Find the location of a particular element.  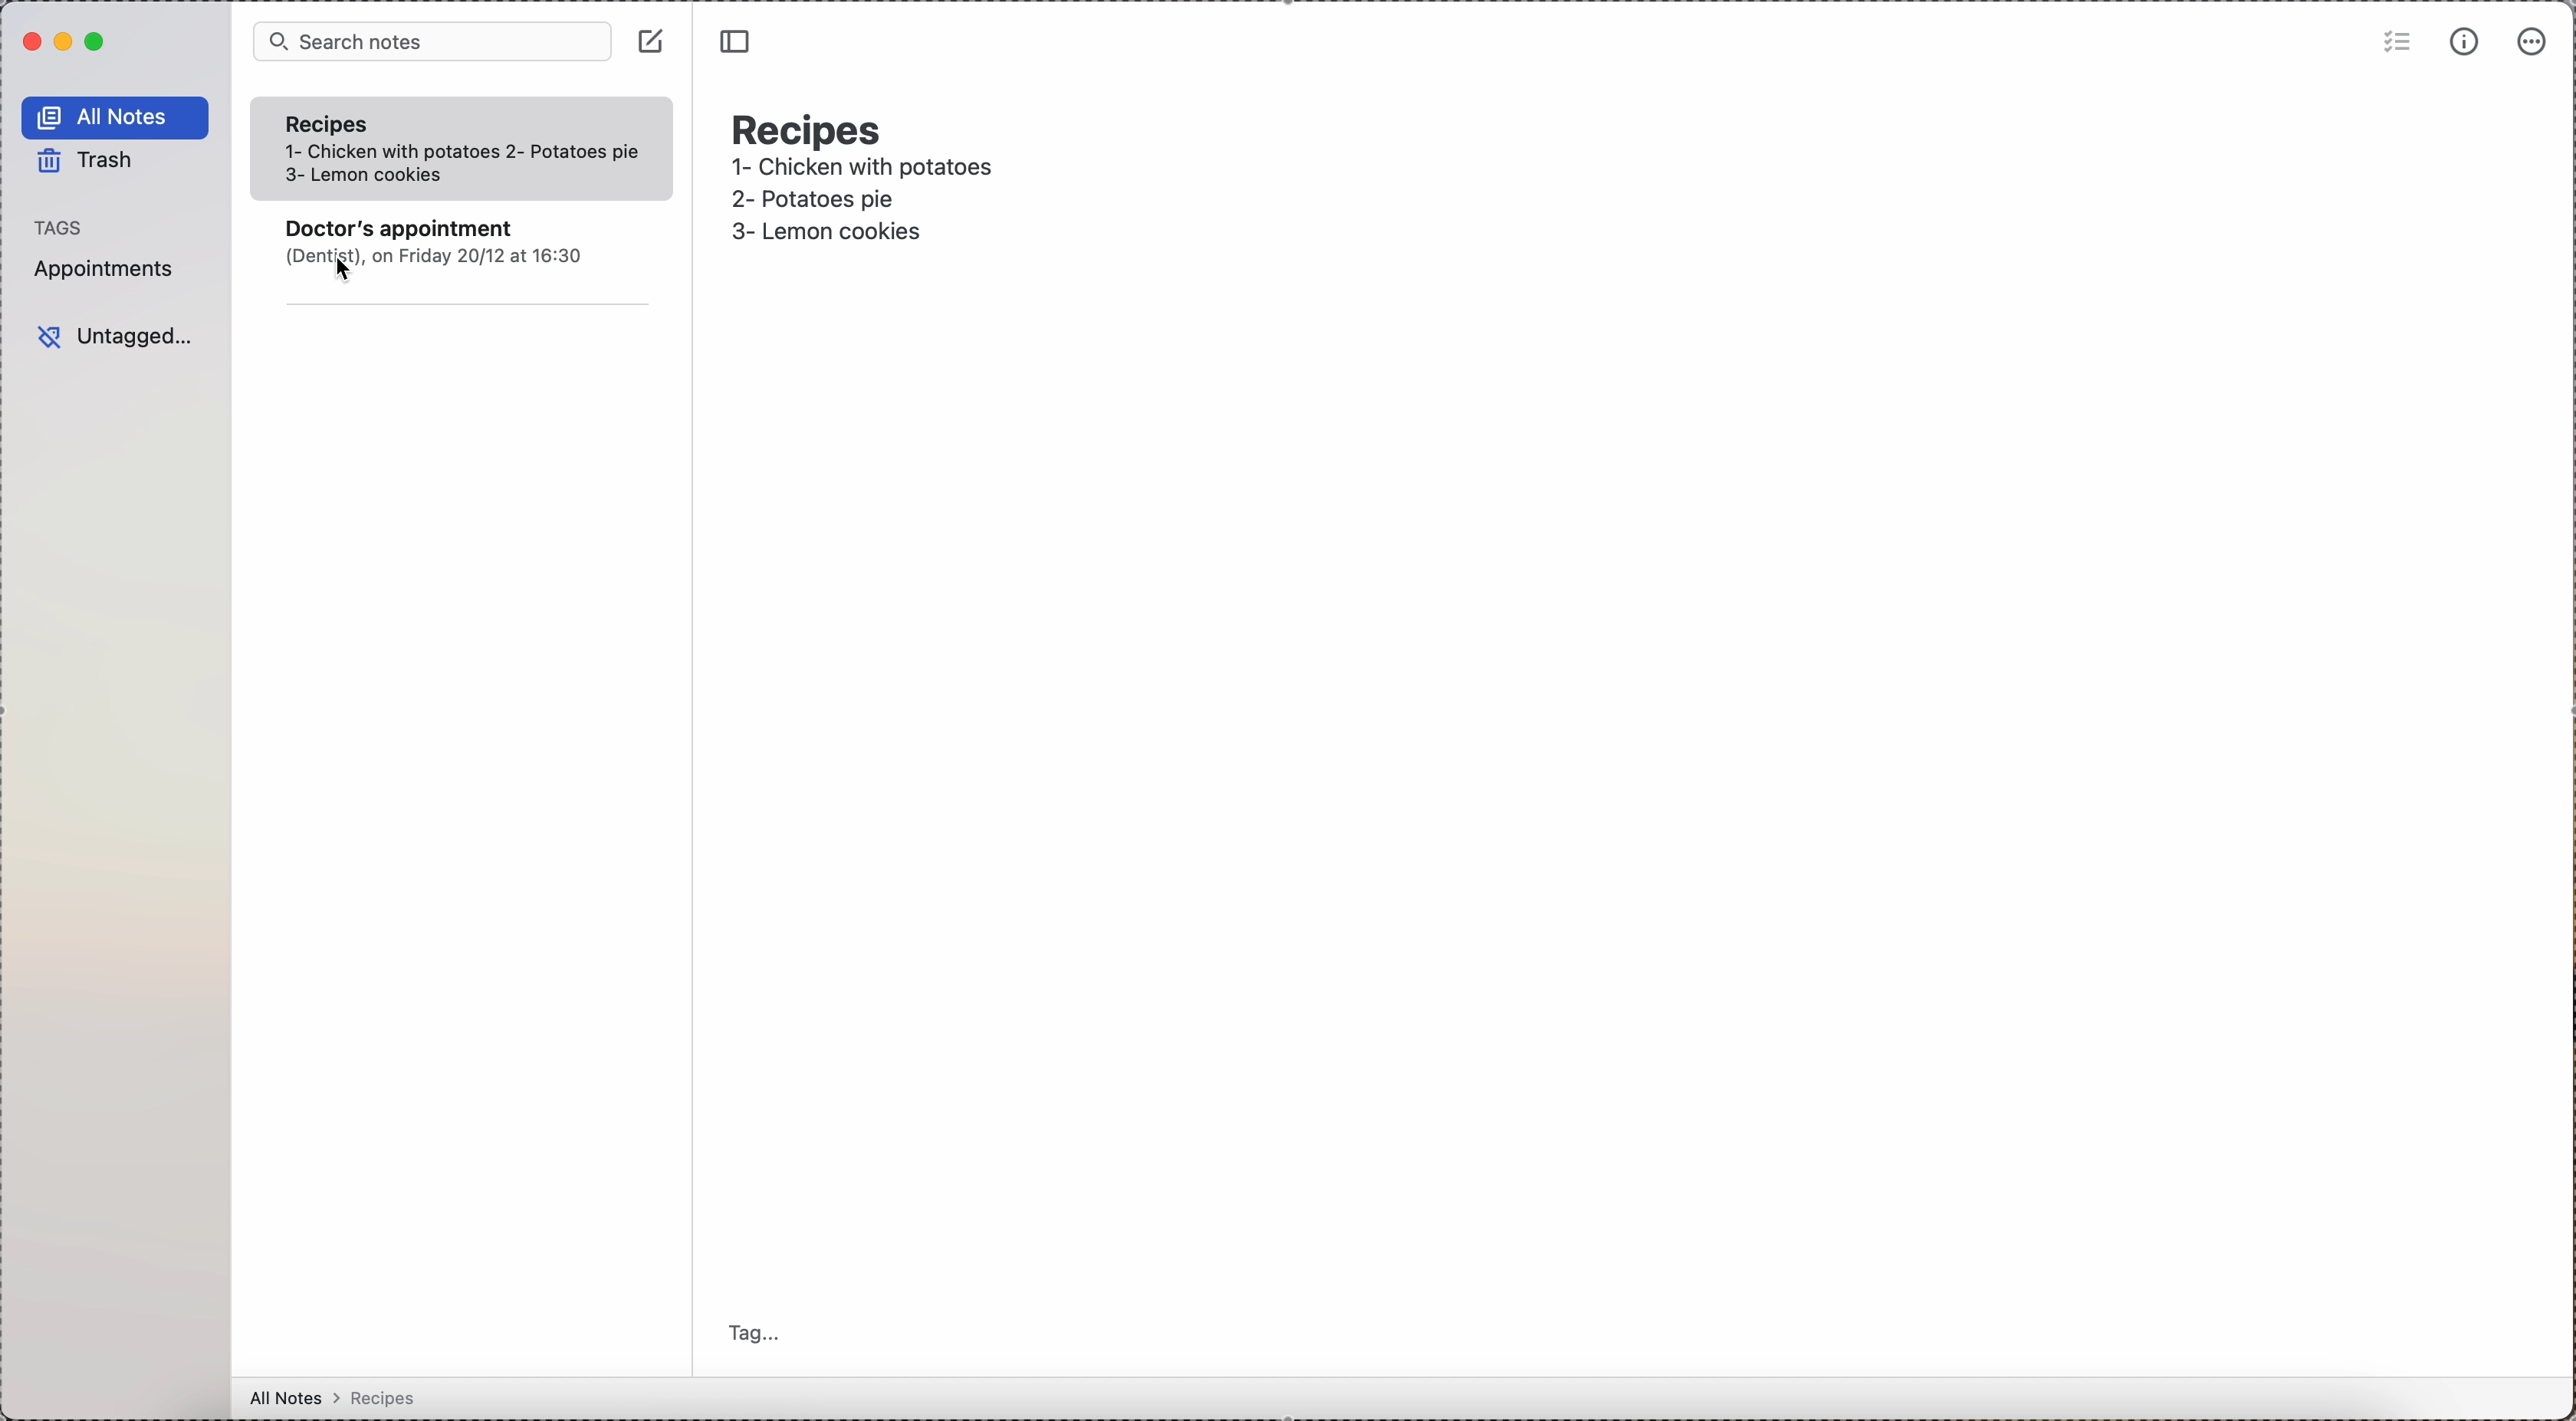

metrics is located at coordinates (2466, 42).